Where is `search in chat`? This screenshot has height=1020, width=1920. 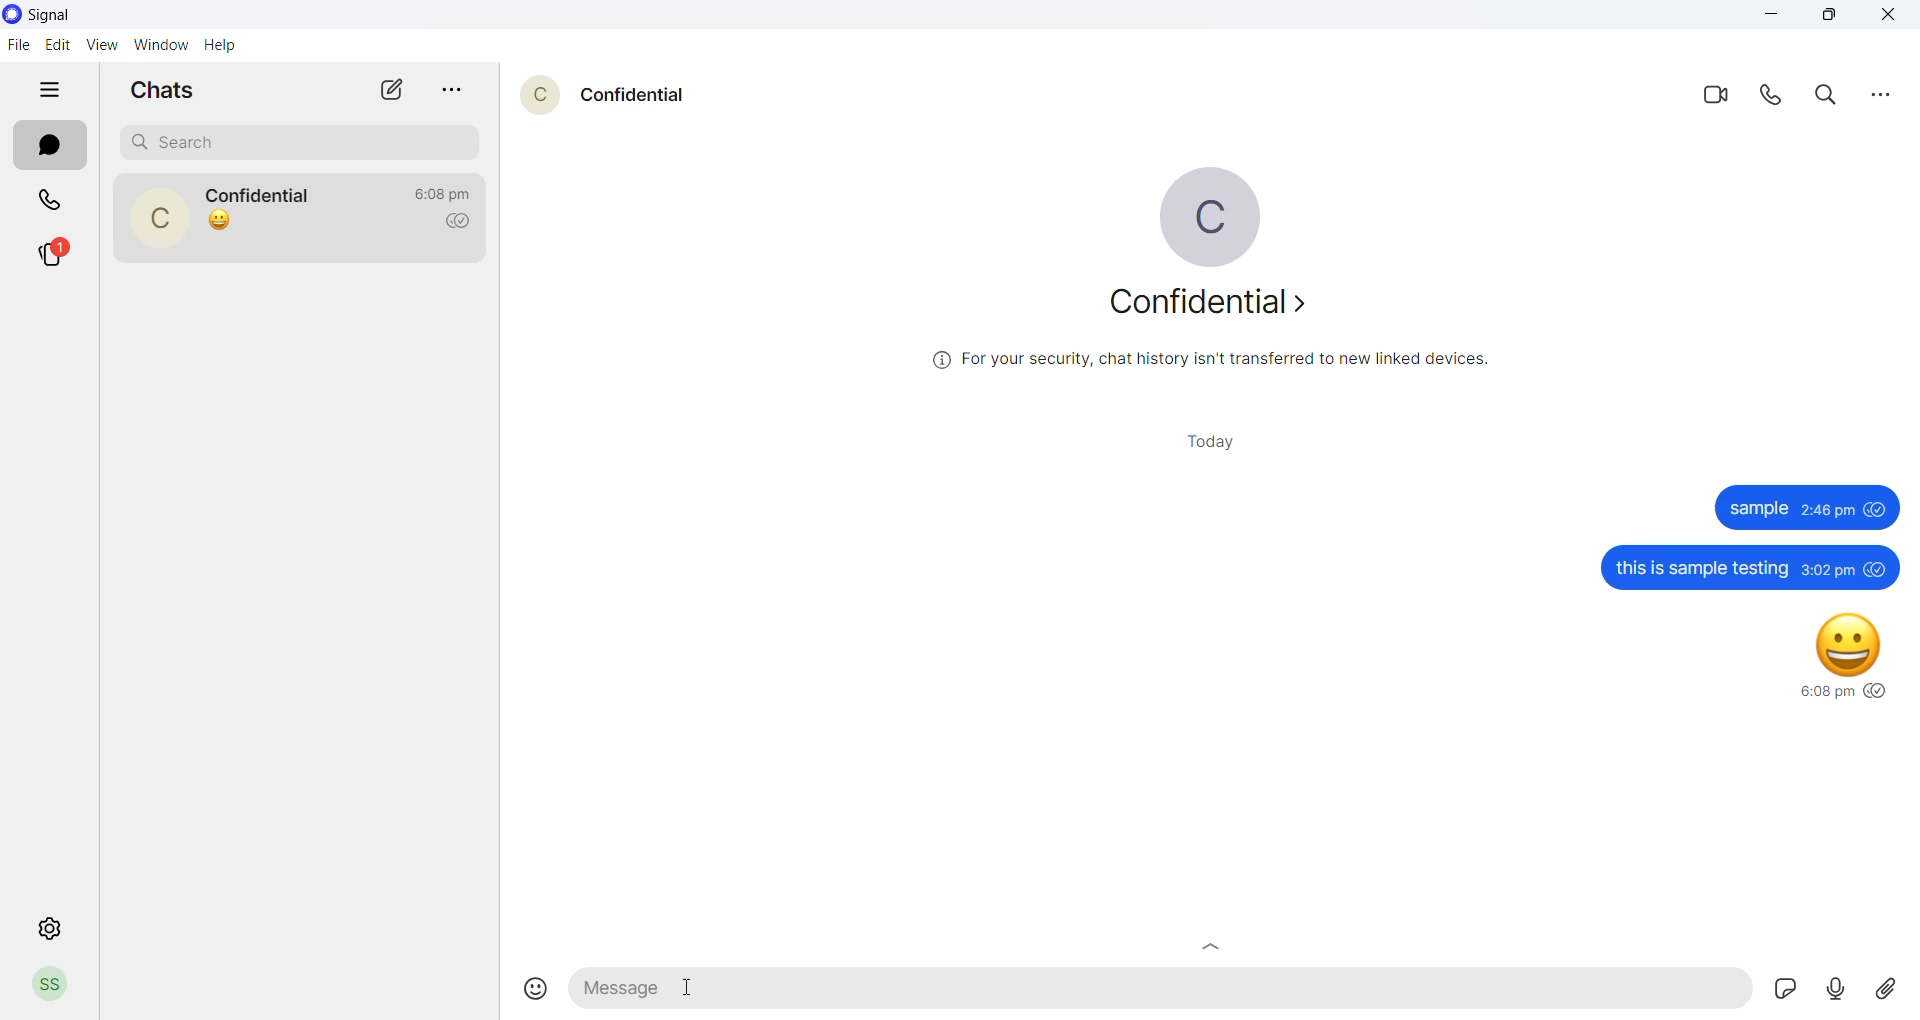
search in chat is located at coordinates (1831, 98).